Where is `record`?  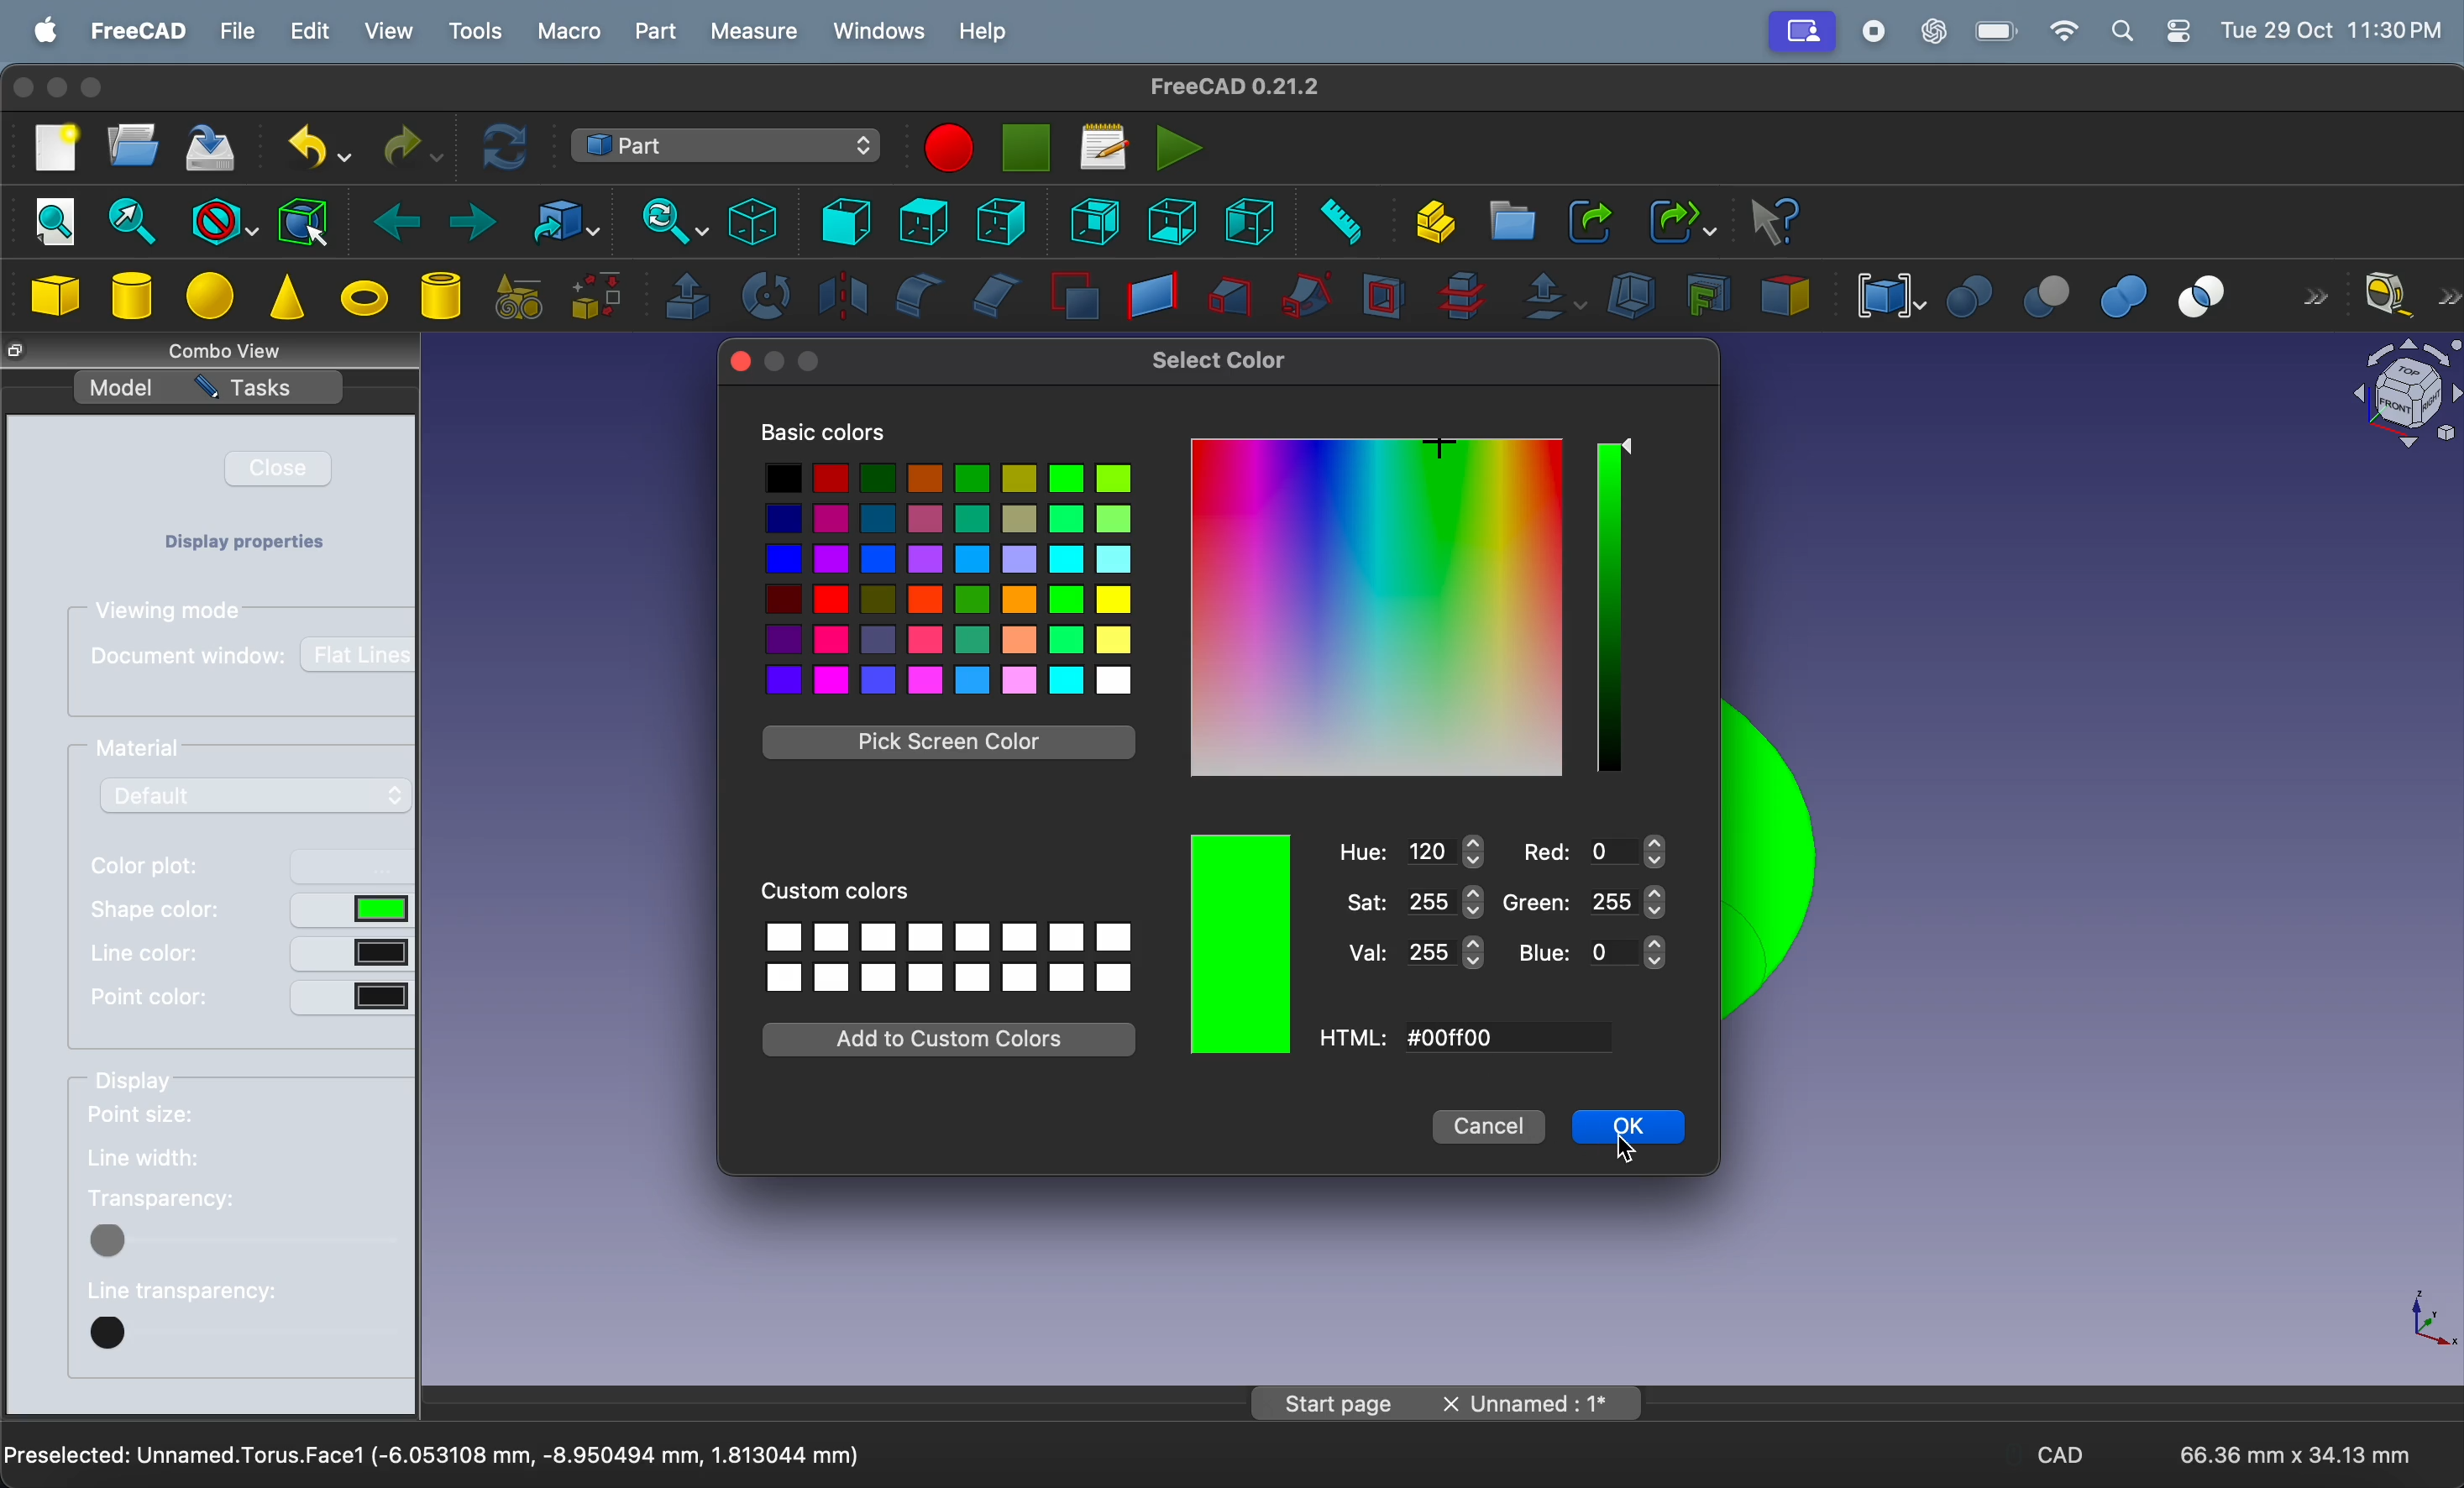
record is located at coordinates (1875, 29).